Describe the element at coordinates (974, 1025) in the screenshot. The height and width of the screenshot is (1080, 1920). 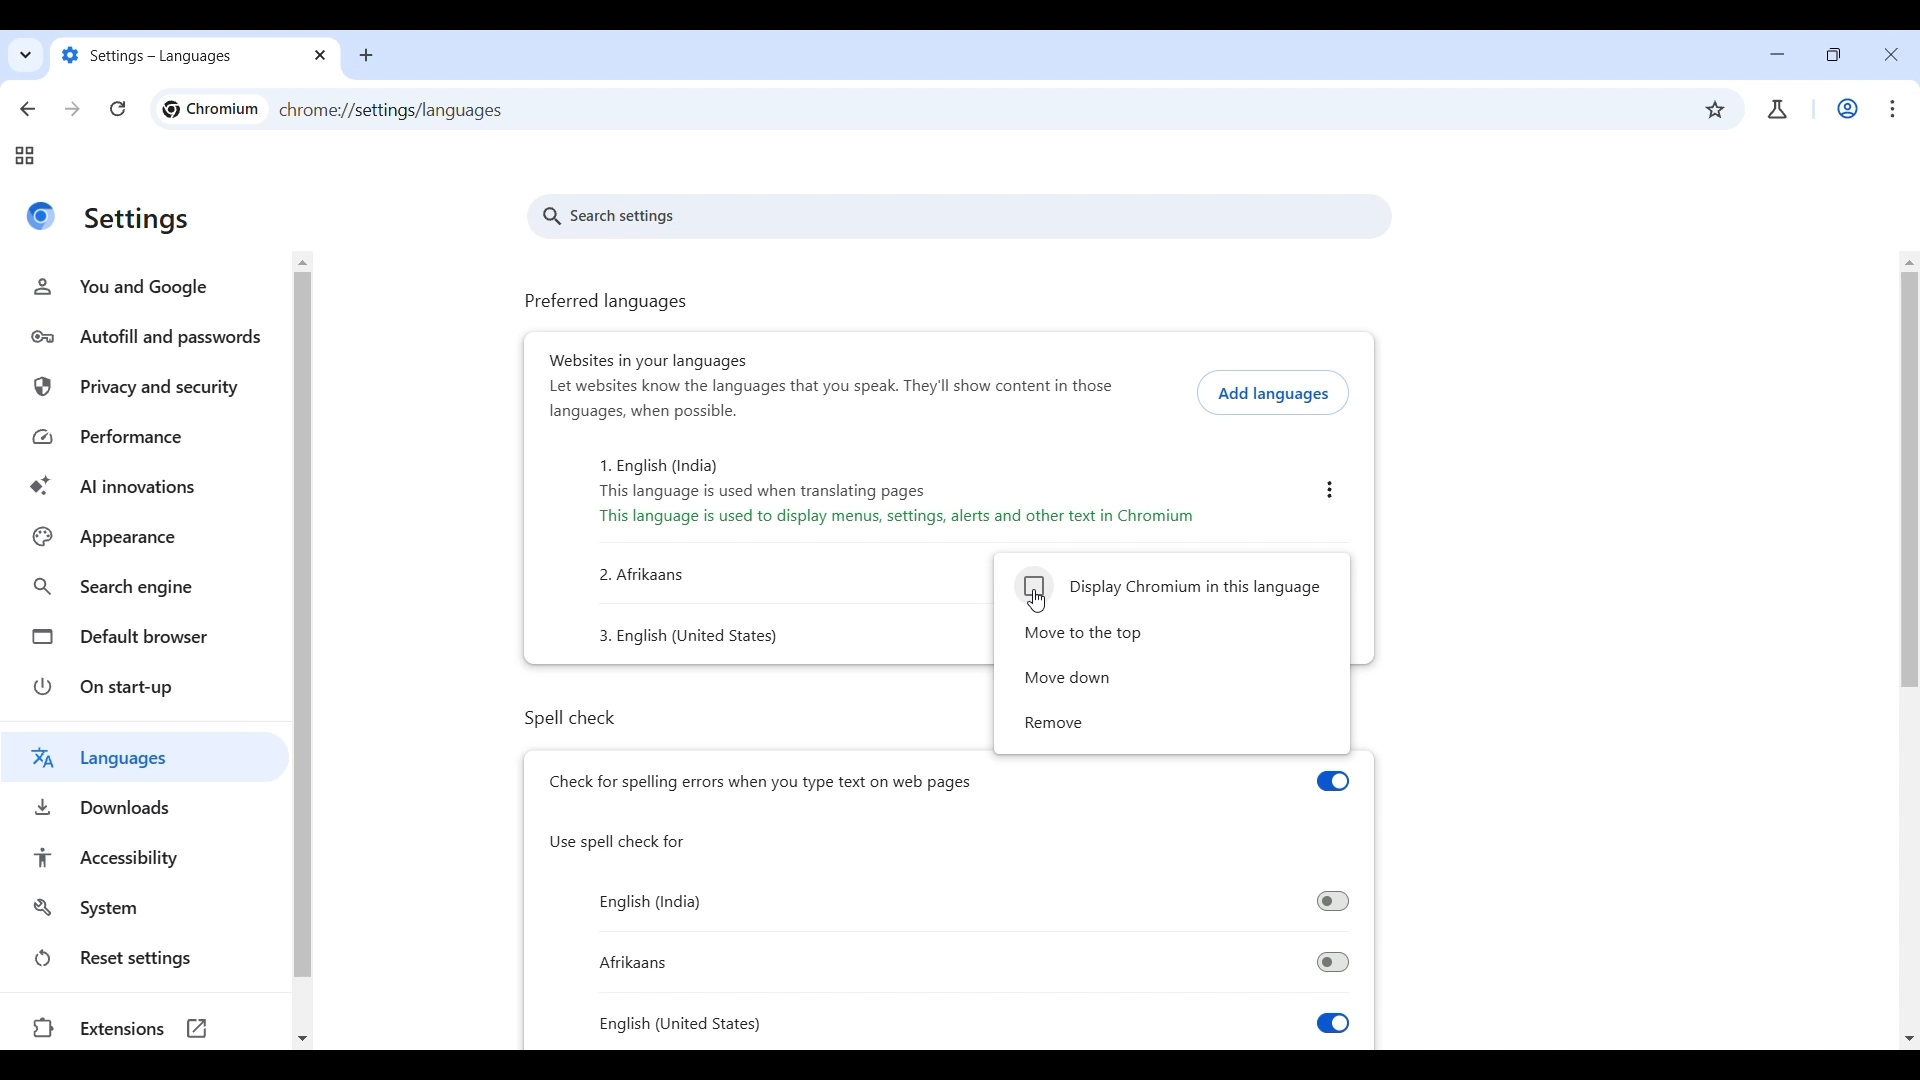
I see `Toggle for spell check in English (US)` at that location.